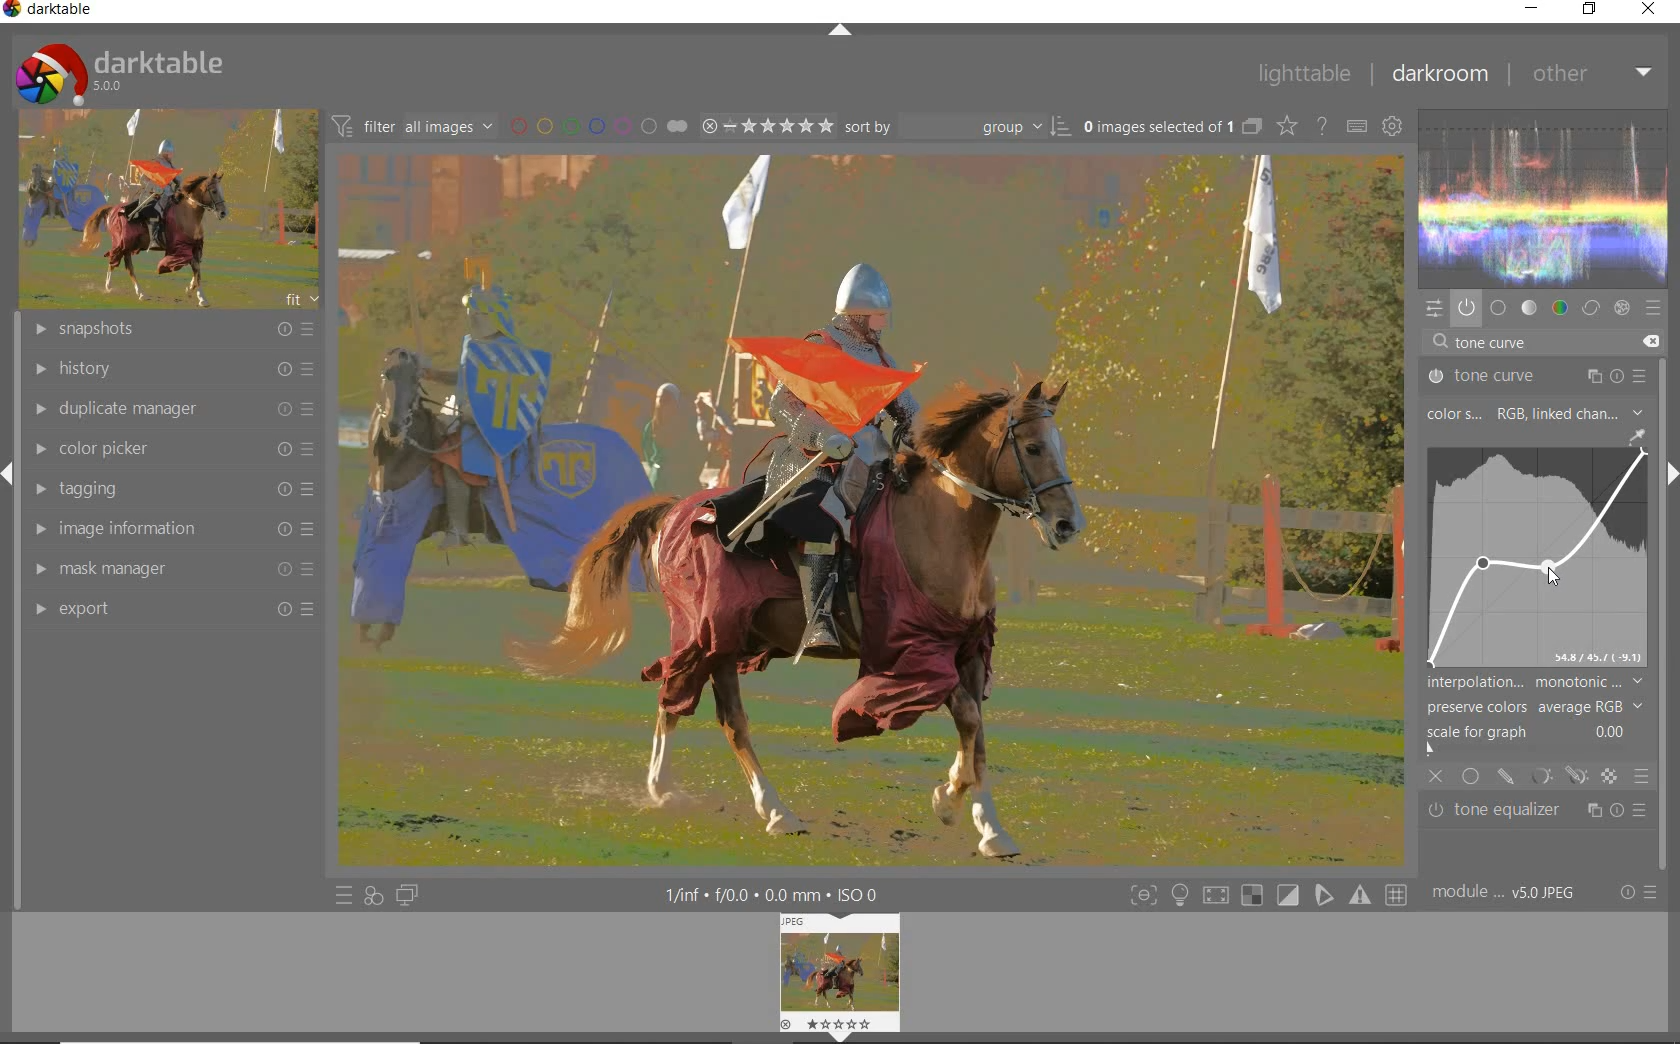 This screenshot has width=1680, height=1044. Describe the element at coordinates (1534, 707) in the screenshot. I see `preserve colors` at that location.